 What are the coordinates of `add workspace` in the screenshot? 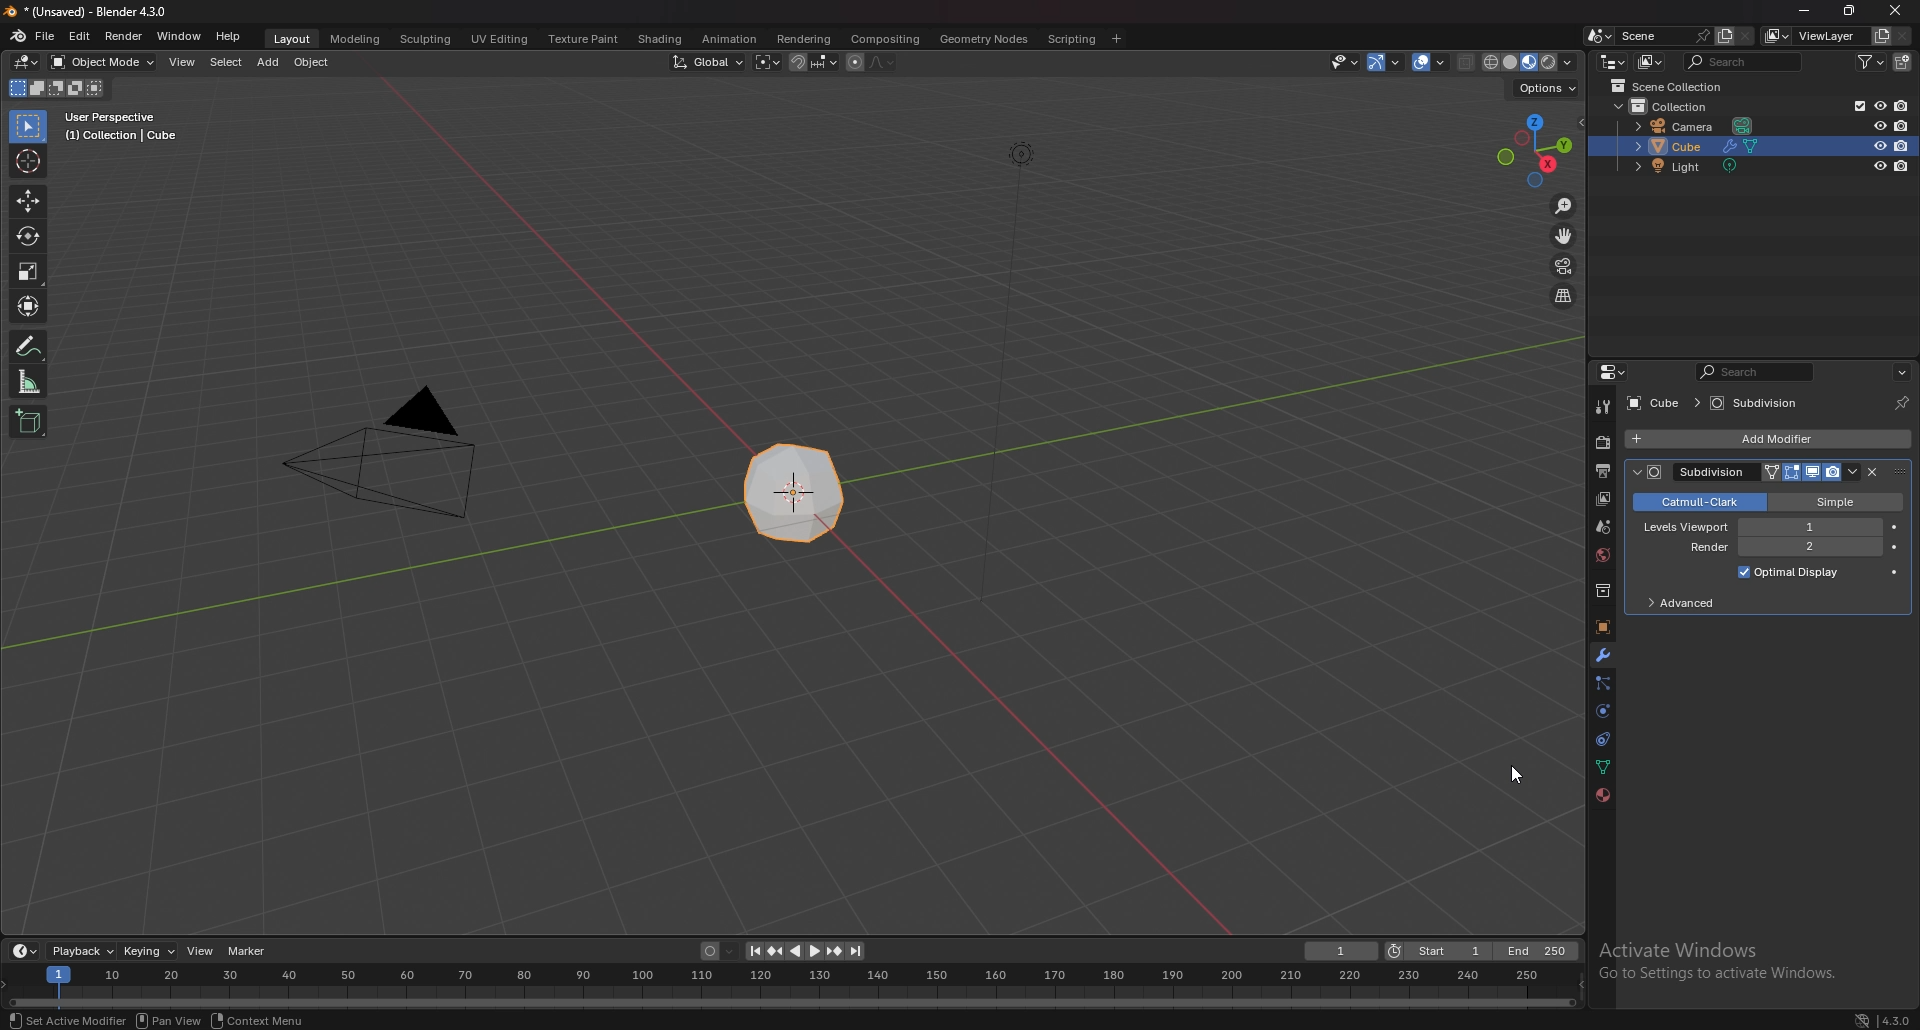 It's located at (1116, 39).